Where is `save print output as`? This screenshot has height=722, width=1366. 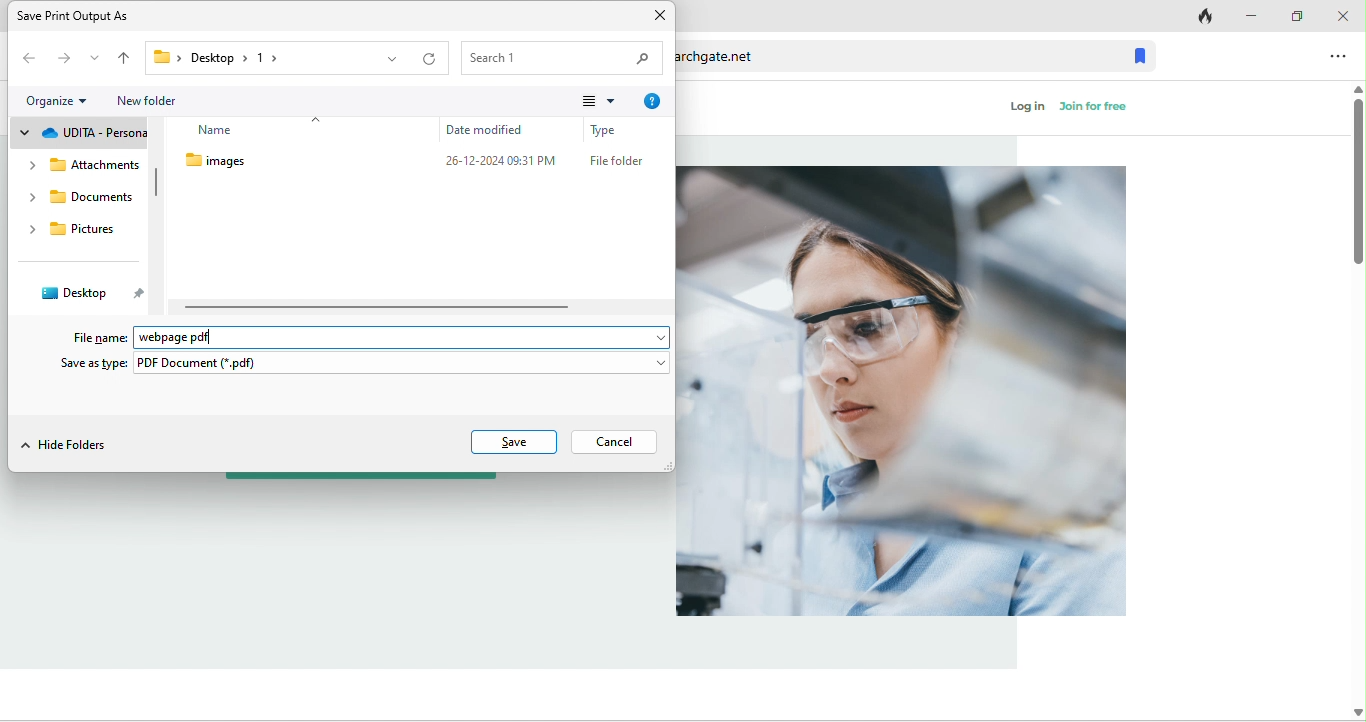 save print output as is located at coordinates (92, 15).